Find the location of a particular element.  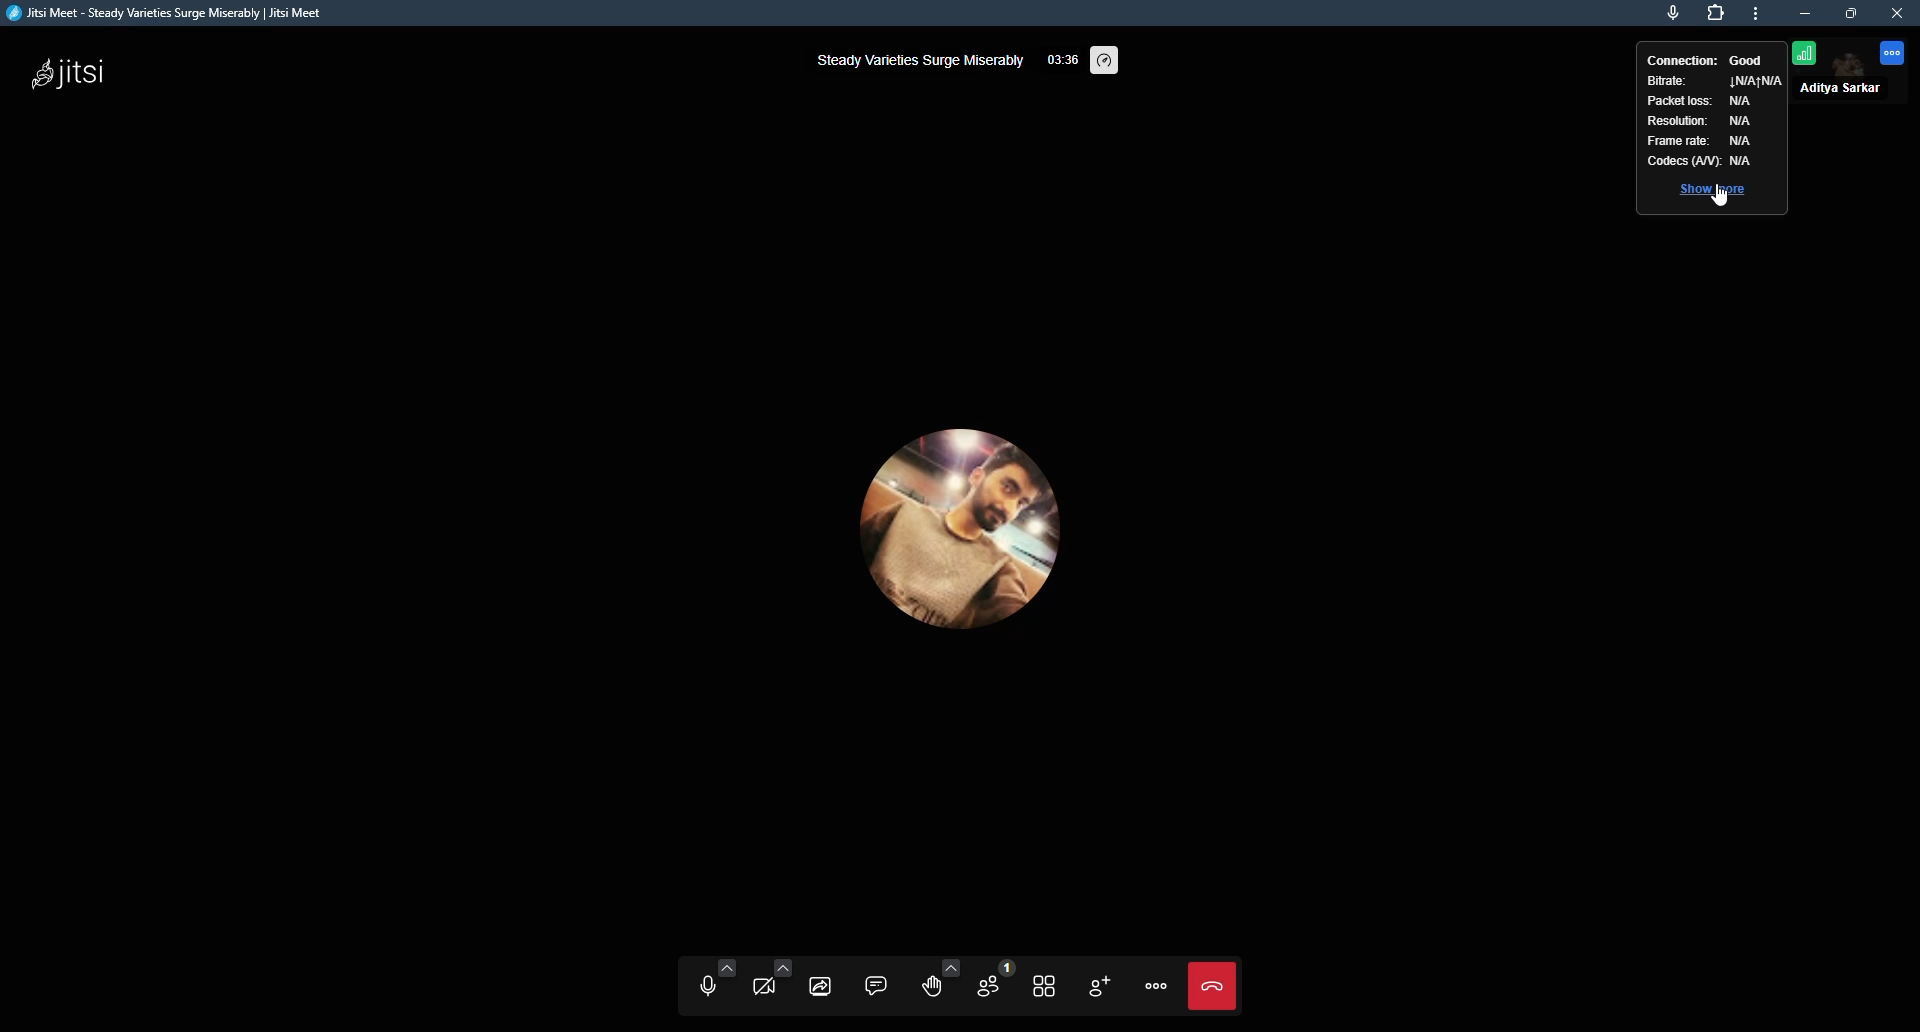

na is located at coordinates (1741, 102).